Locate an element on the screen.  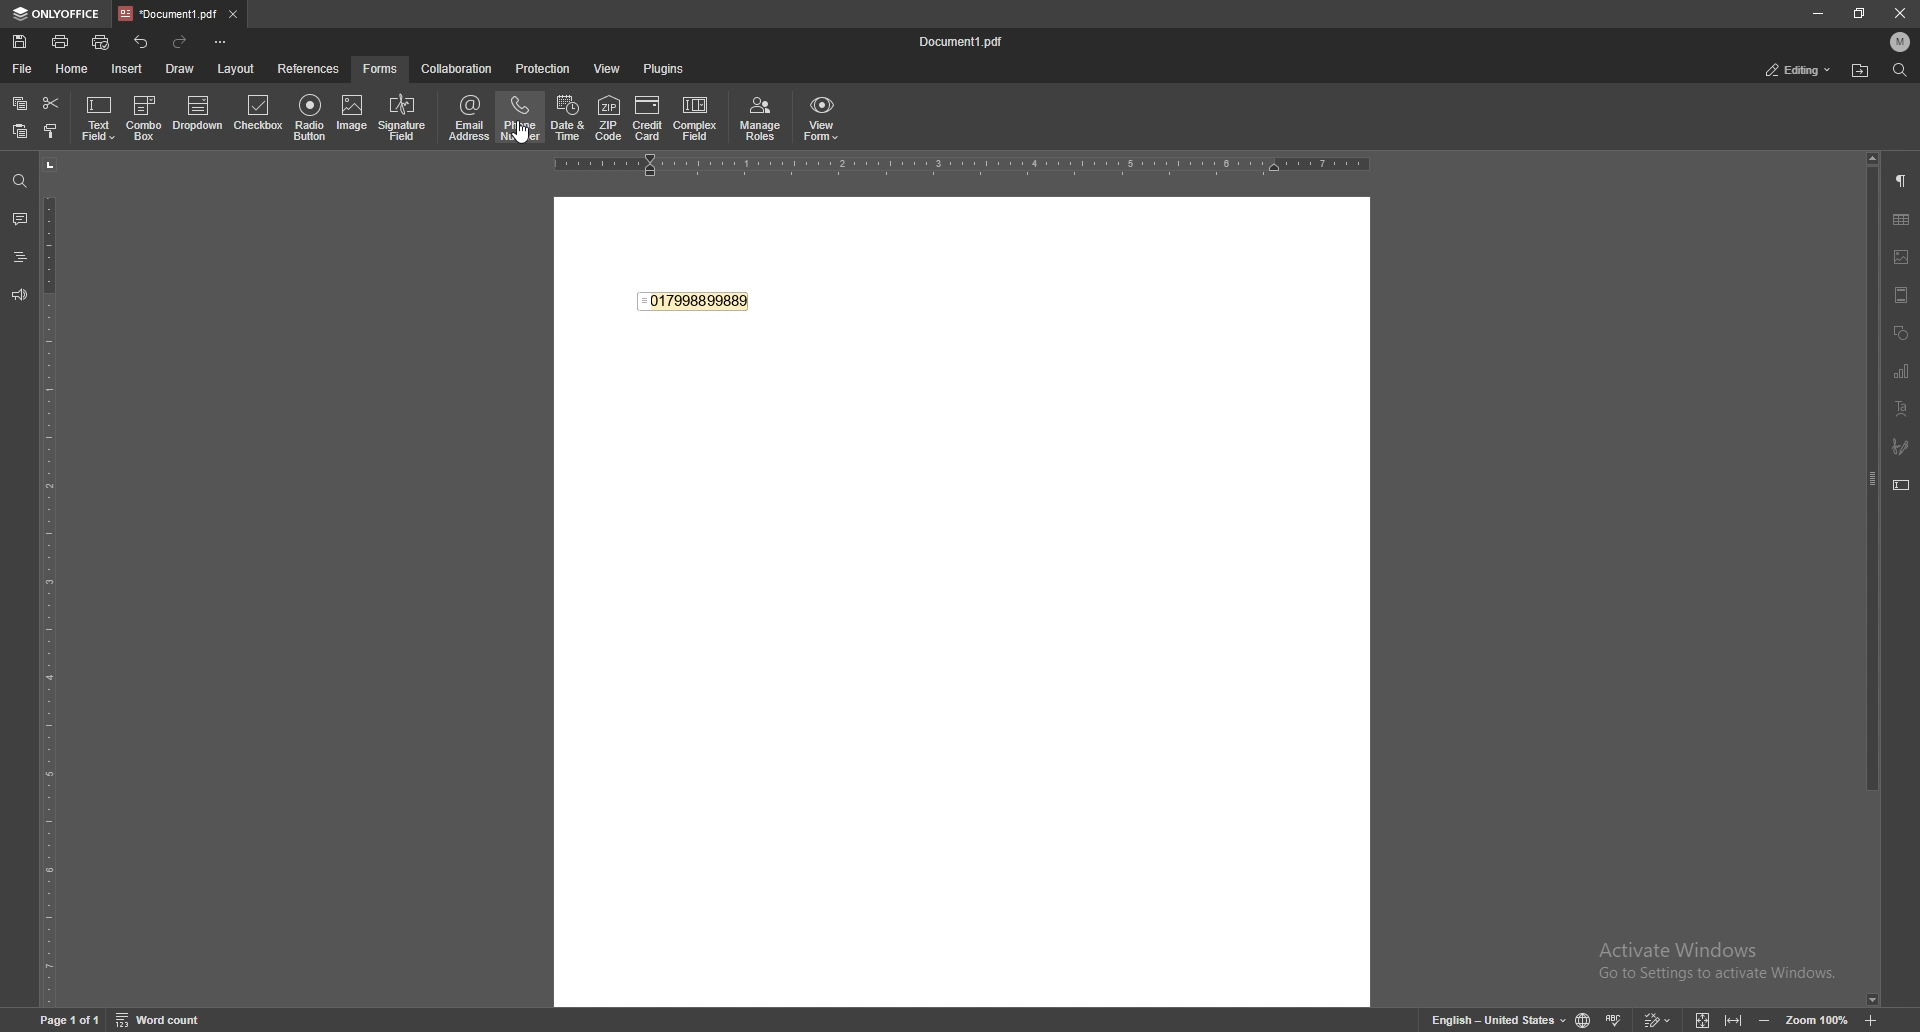
onlyoffice is located at coordinates (58, 14).